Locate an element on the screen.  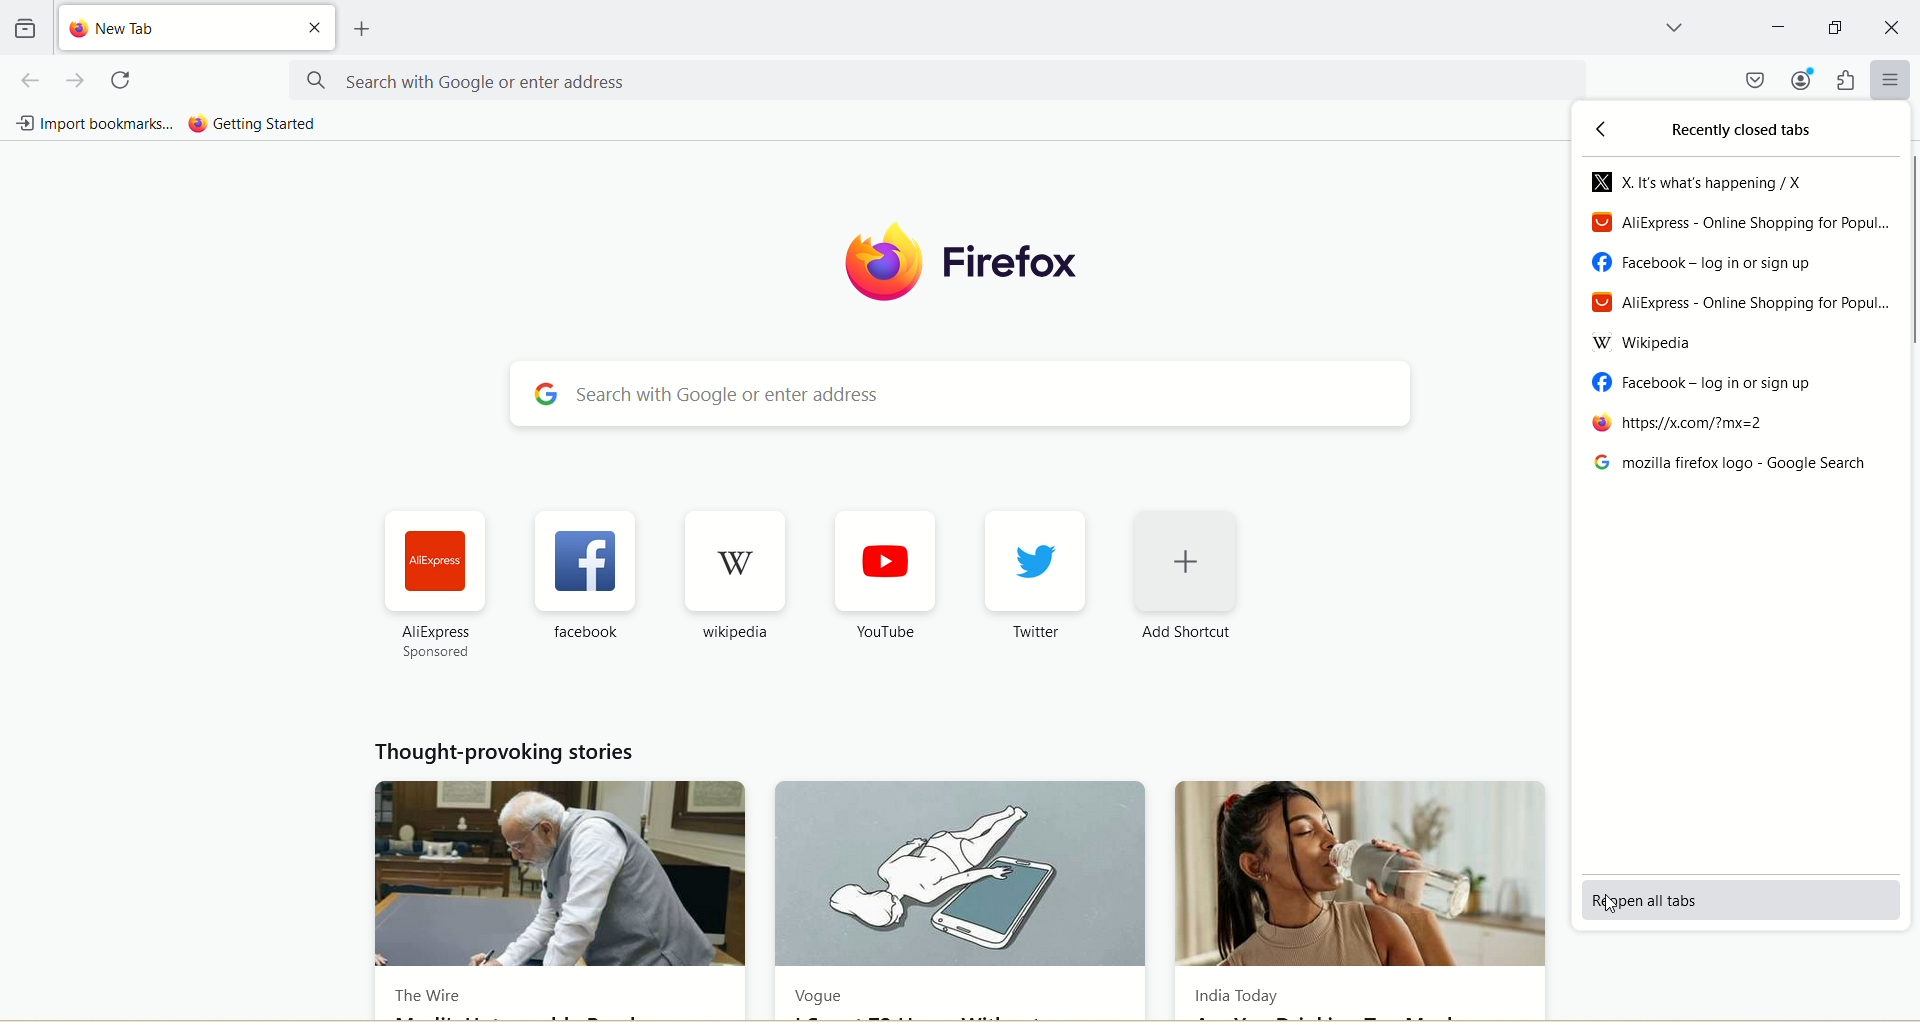
reload current page is located at coordinates (124, 80).